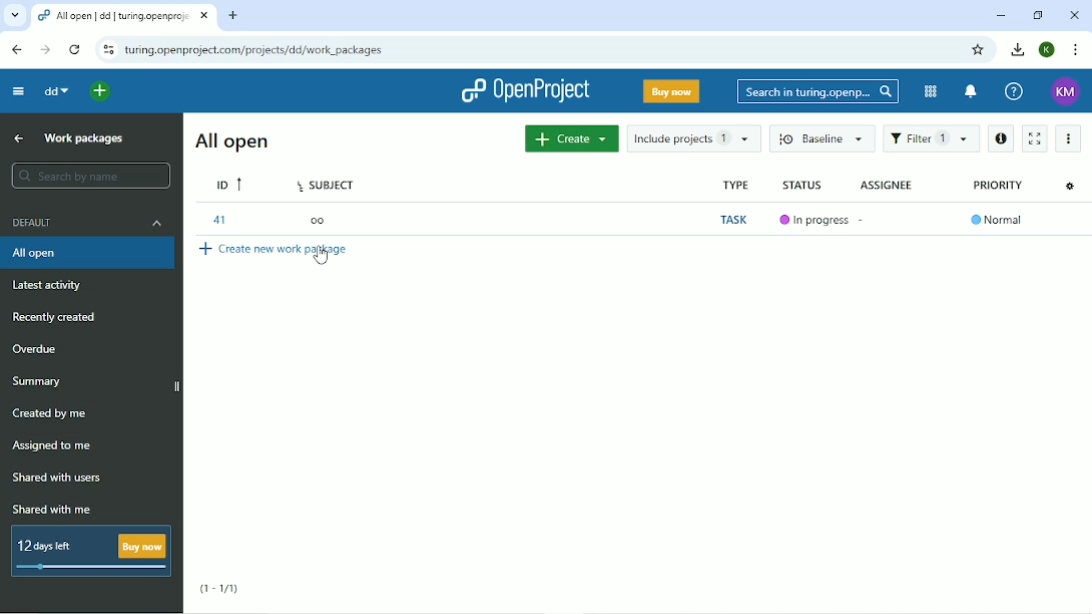 The height and width of the screenshot is (614, 1092). What do you see at coordinates (227, 184) in the screenshot?
I see `ID` at bounding box center [227, 184].